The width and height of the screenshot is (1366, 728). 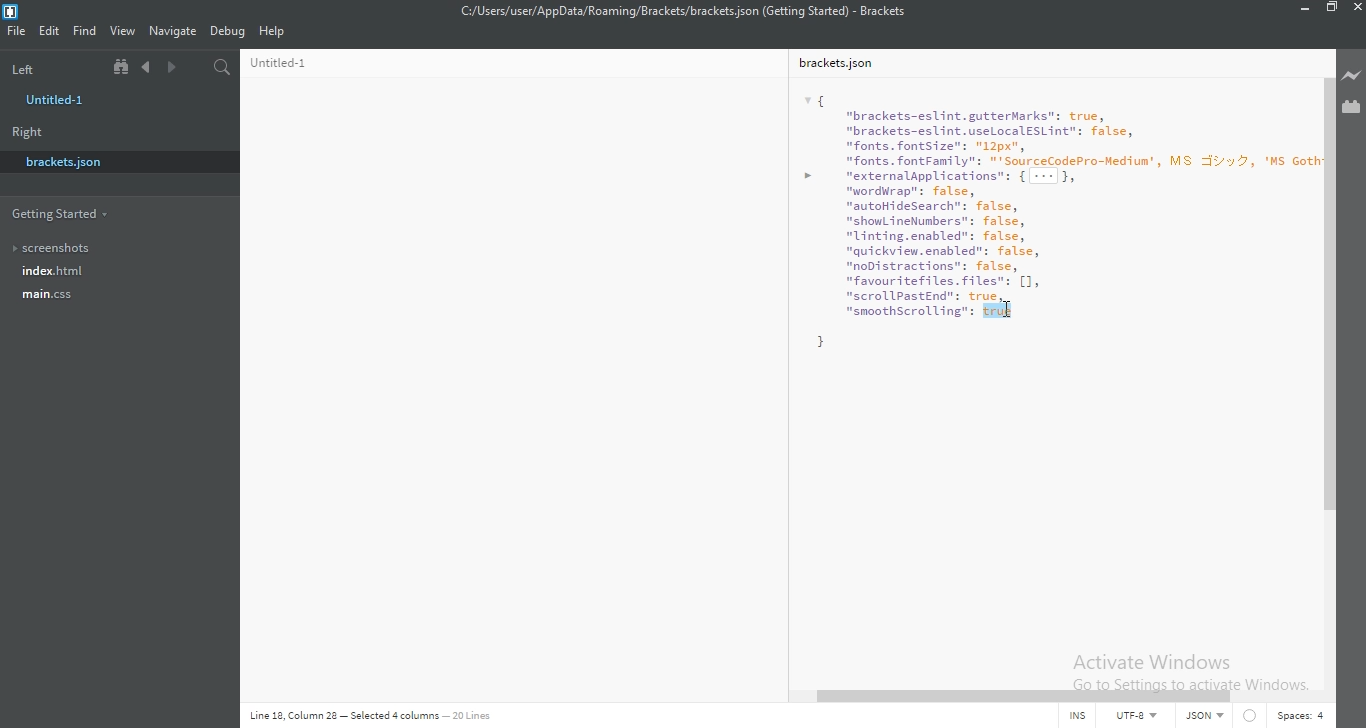 I want to click on bracket.json, so click(x=1050, y=360).